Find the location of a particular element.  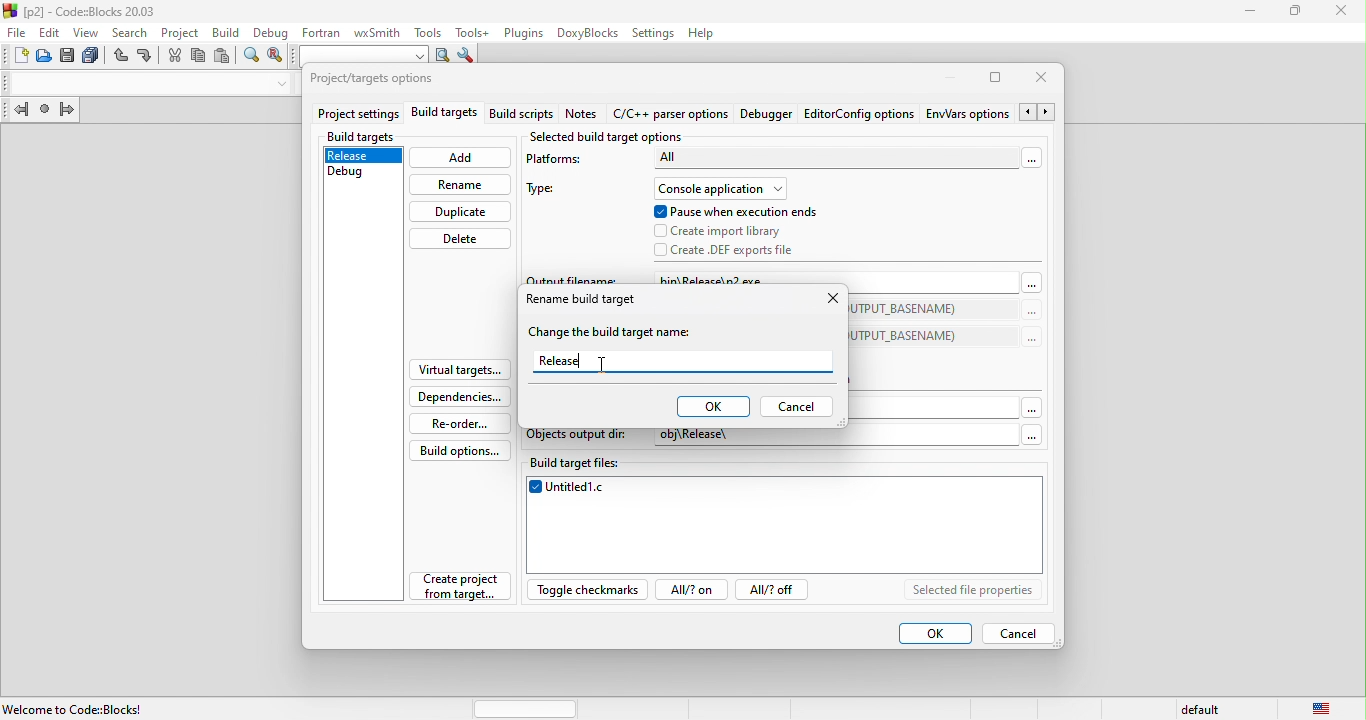

change the build target name is located at coordinates (616, 333).